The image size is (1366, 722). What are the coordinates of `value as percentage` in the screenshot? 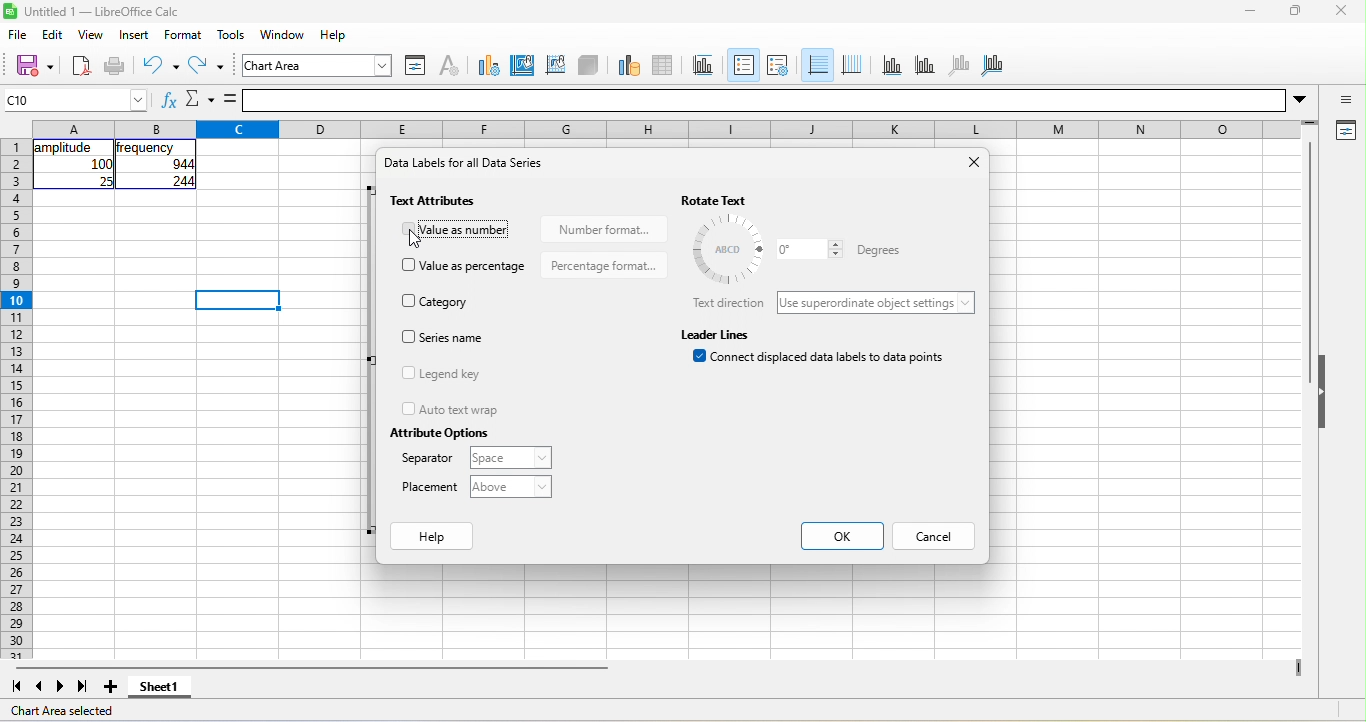 It's located at (466, 266).